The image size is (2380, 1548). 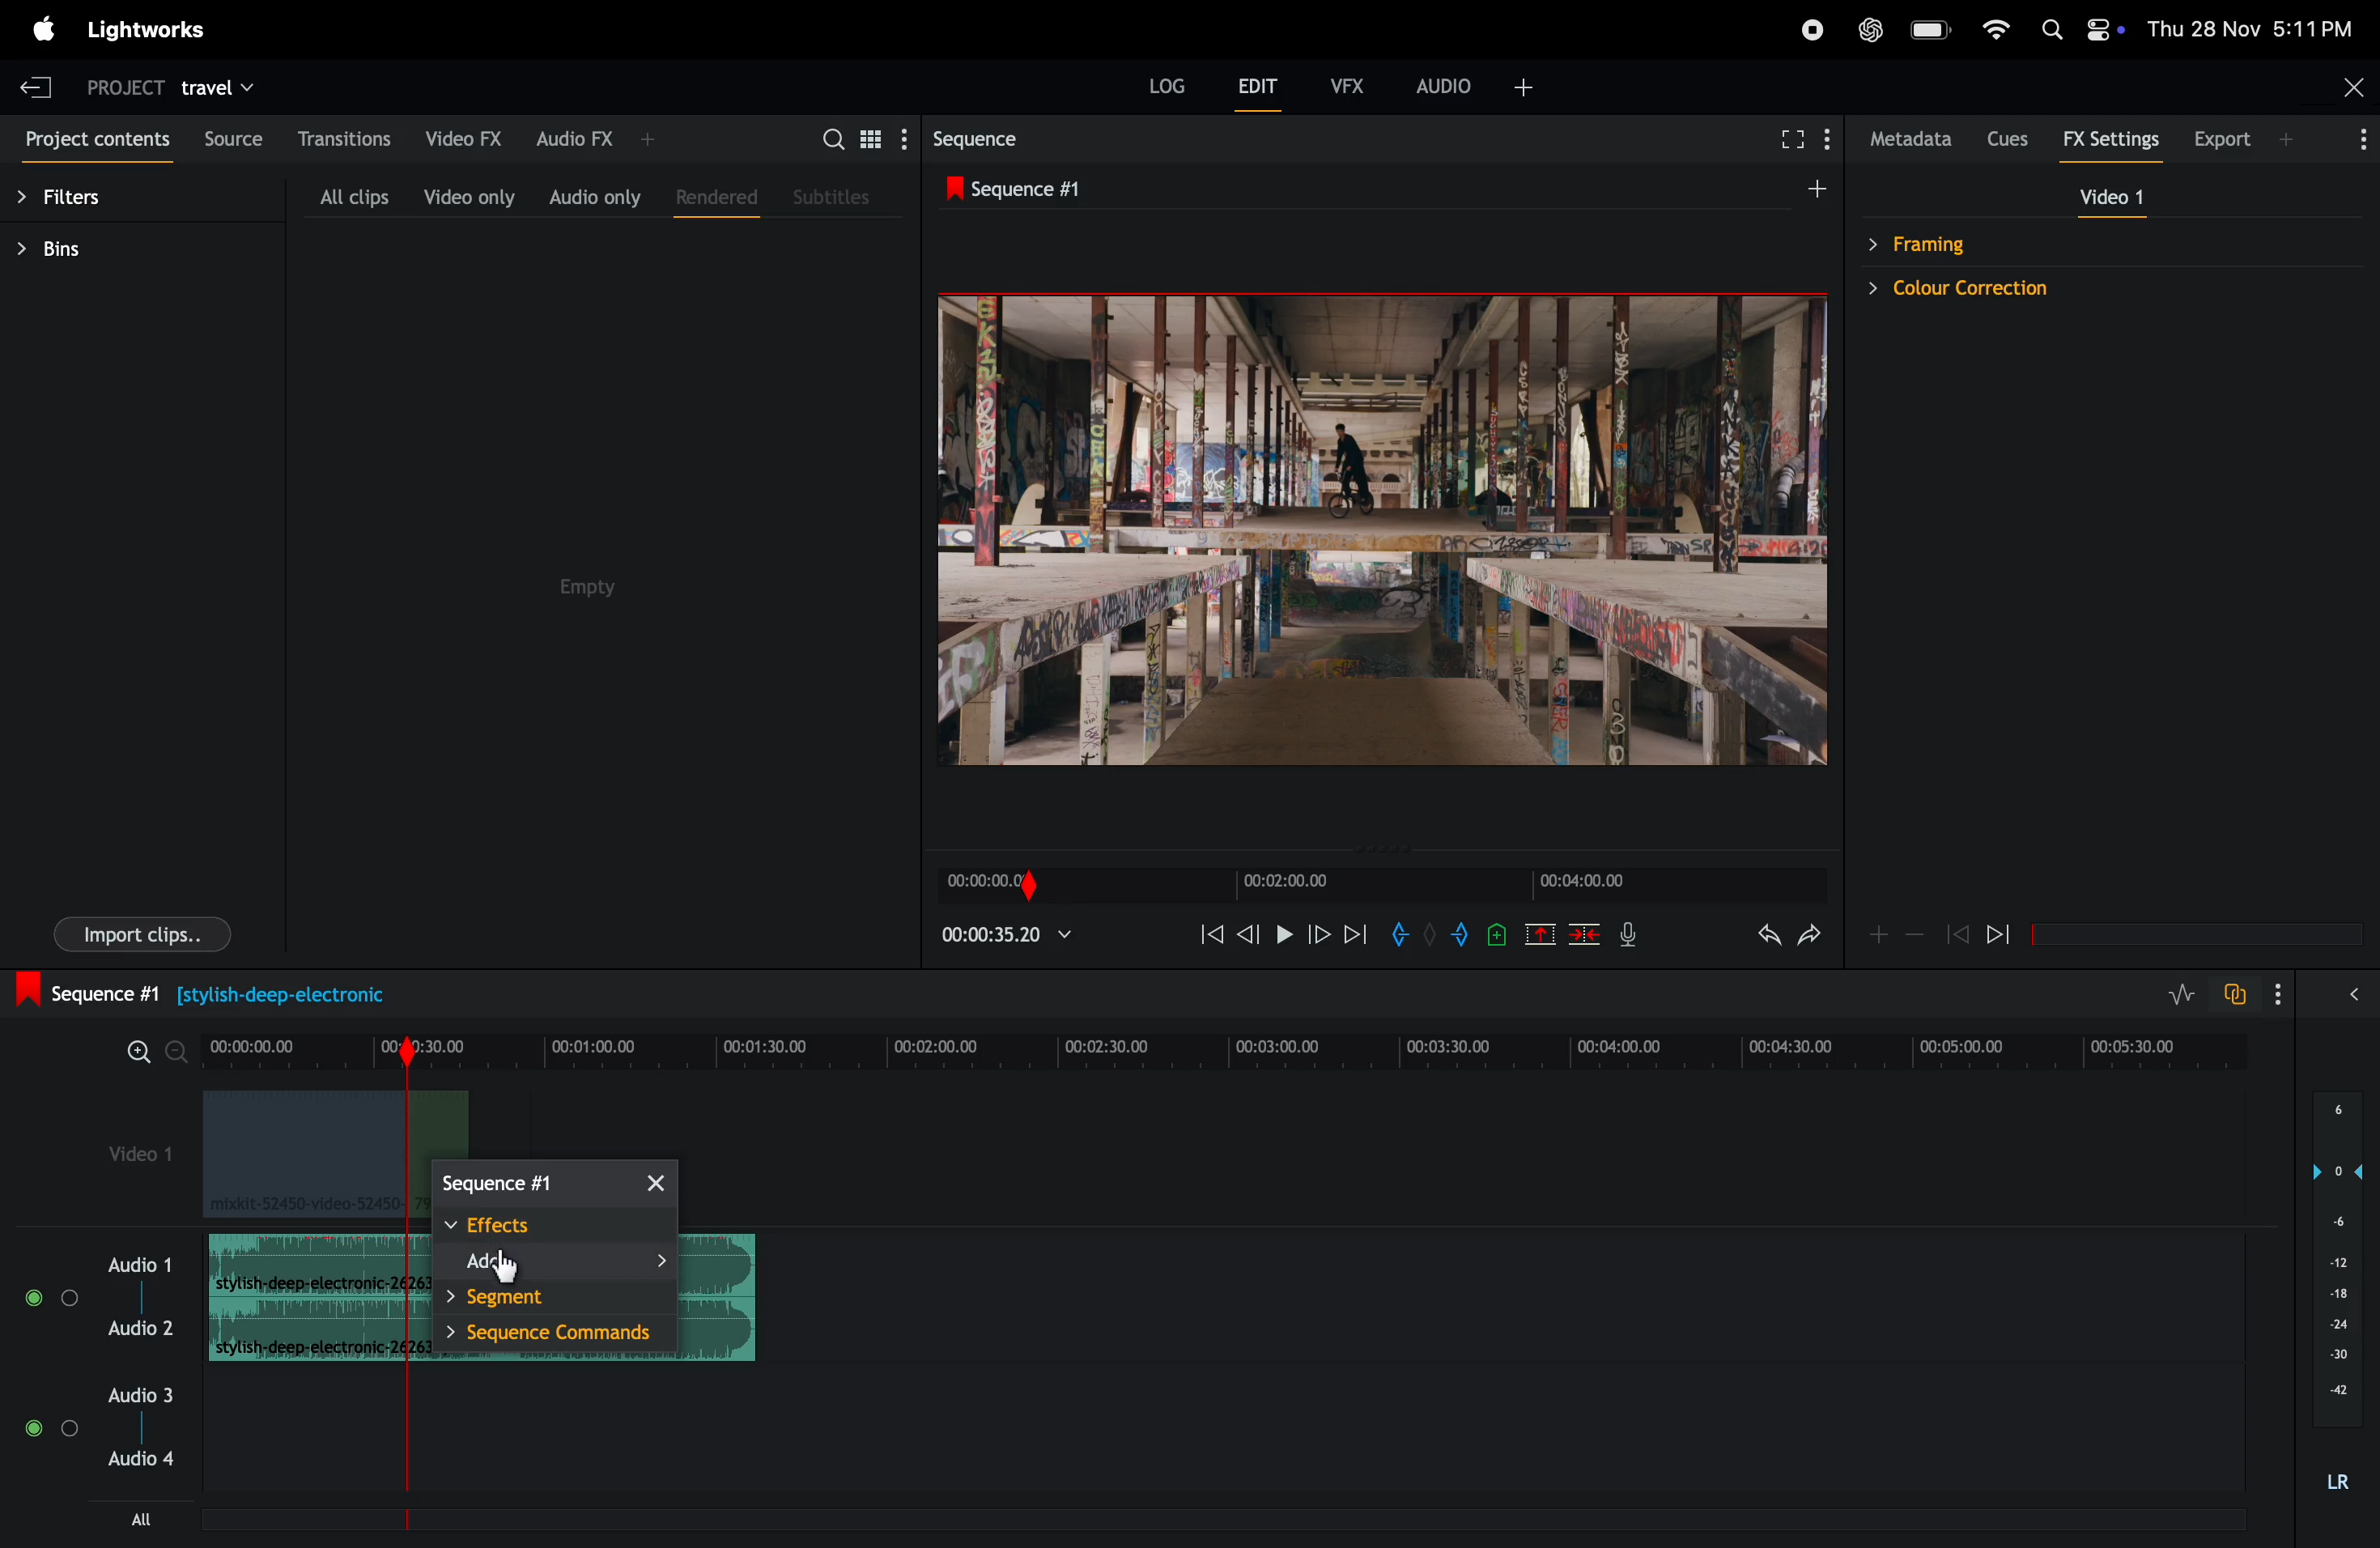 I want to click on Mouse Cursor, so click(x=503, y=1268).